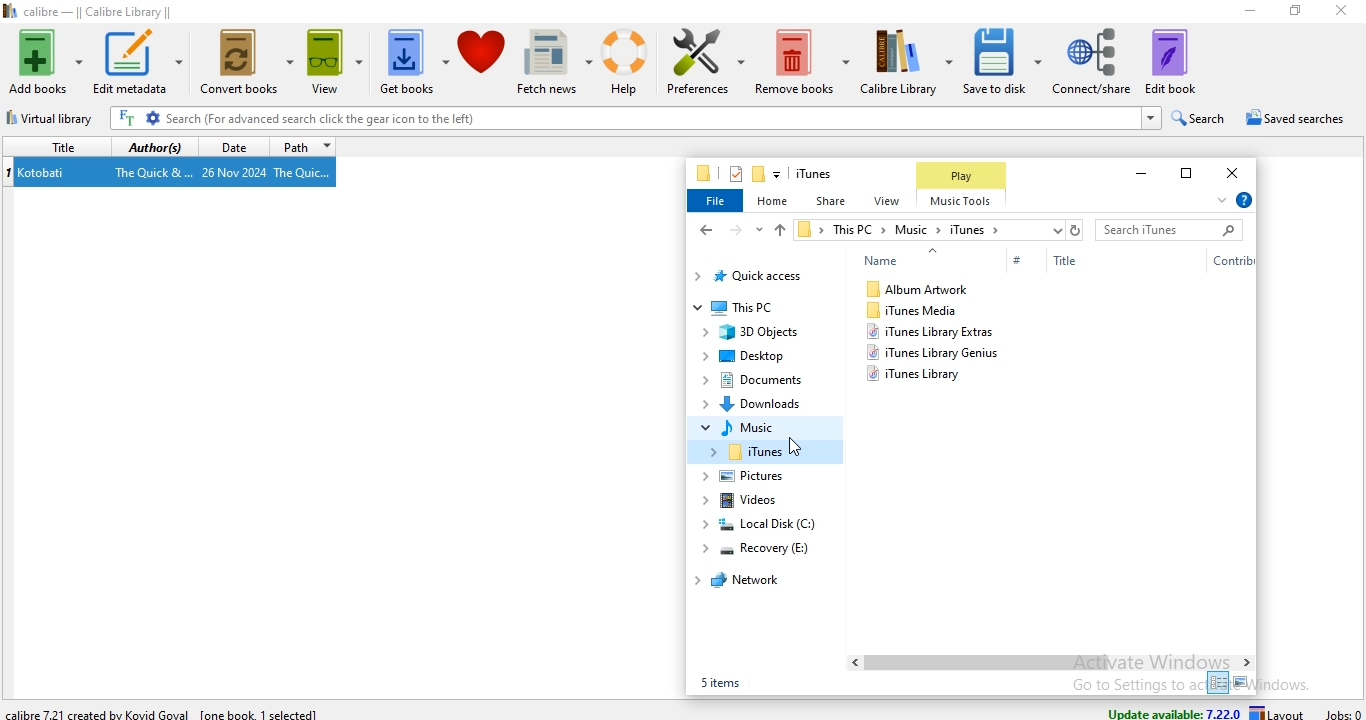 This screenshot has width=1366, height=720. Describe the element at coordinates (1172, 710) in the screenshot. I see `update available: 7.22.0` at that location.